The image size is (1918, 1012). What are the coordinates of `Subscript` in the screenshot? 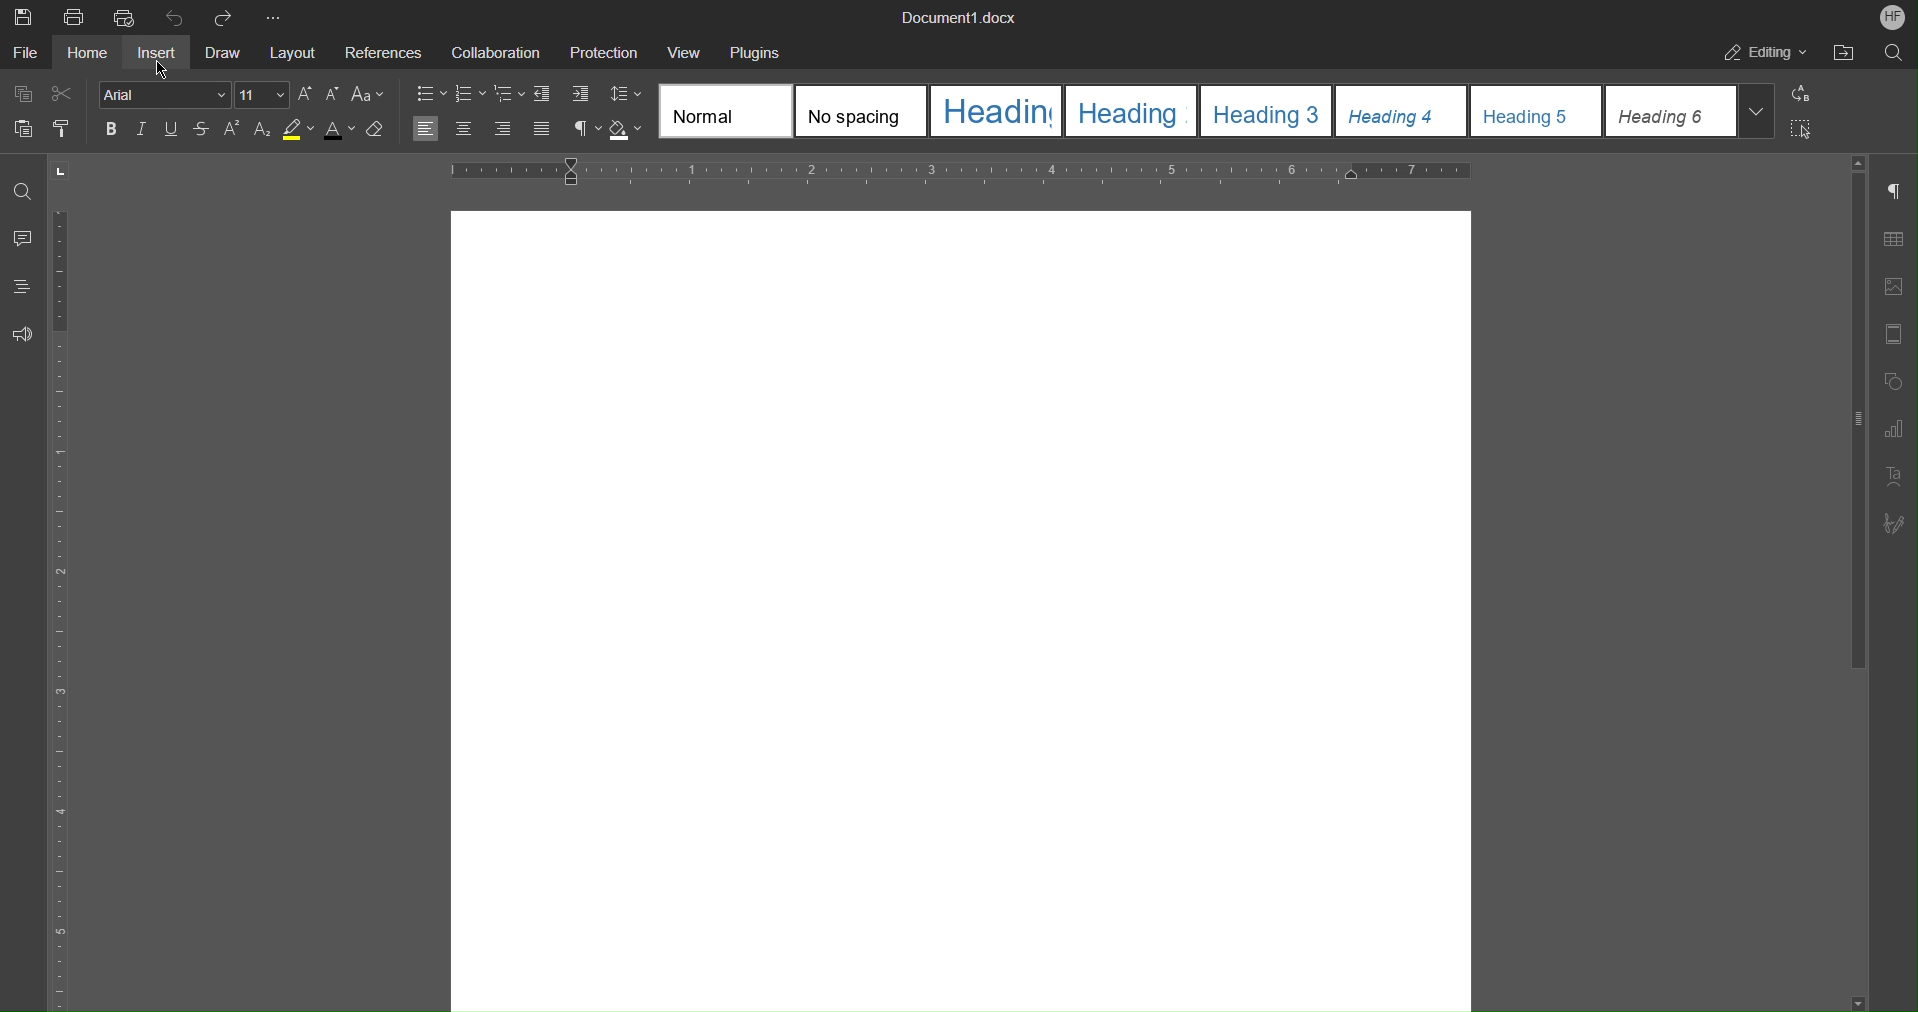 It's located at (261, 130).